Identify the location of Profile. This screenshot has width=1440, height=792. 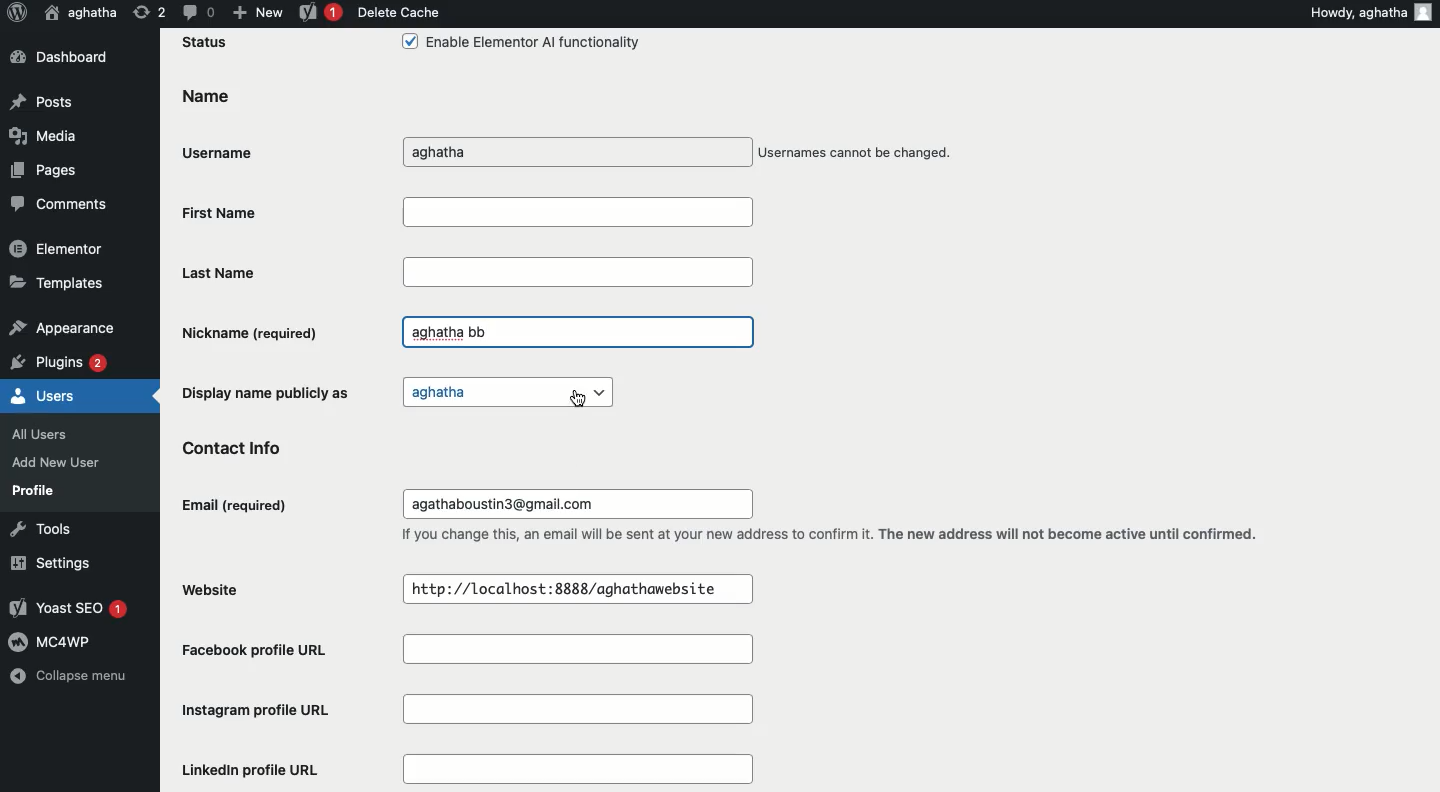
(34, 490).